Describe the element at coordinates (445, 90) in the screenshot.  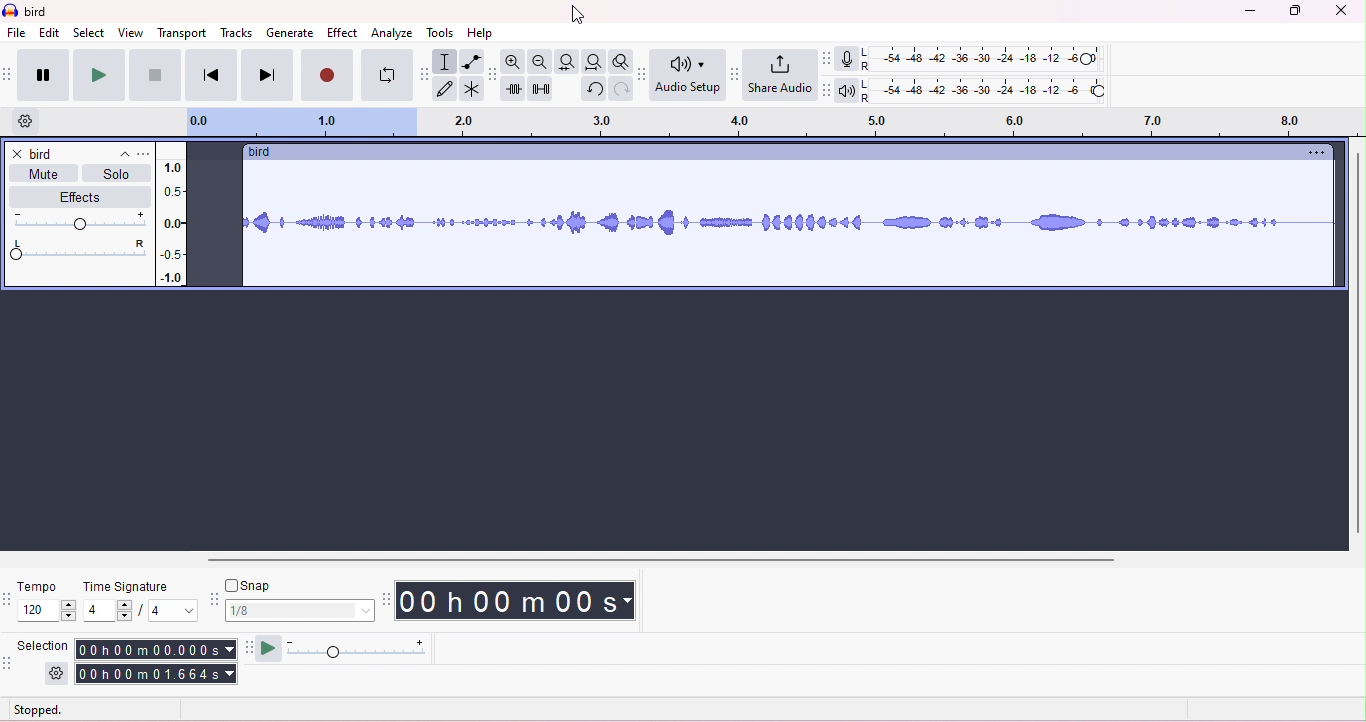
I see `draw` at that location.